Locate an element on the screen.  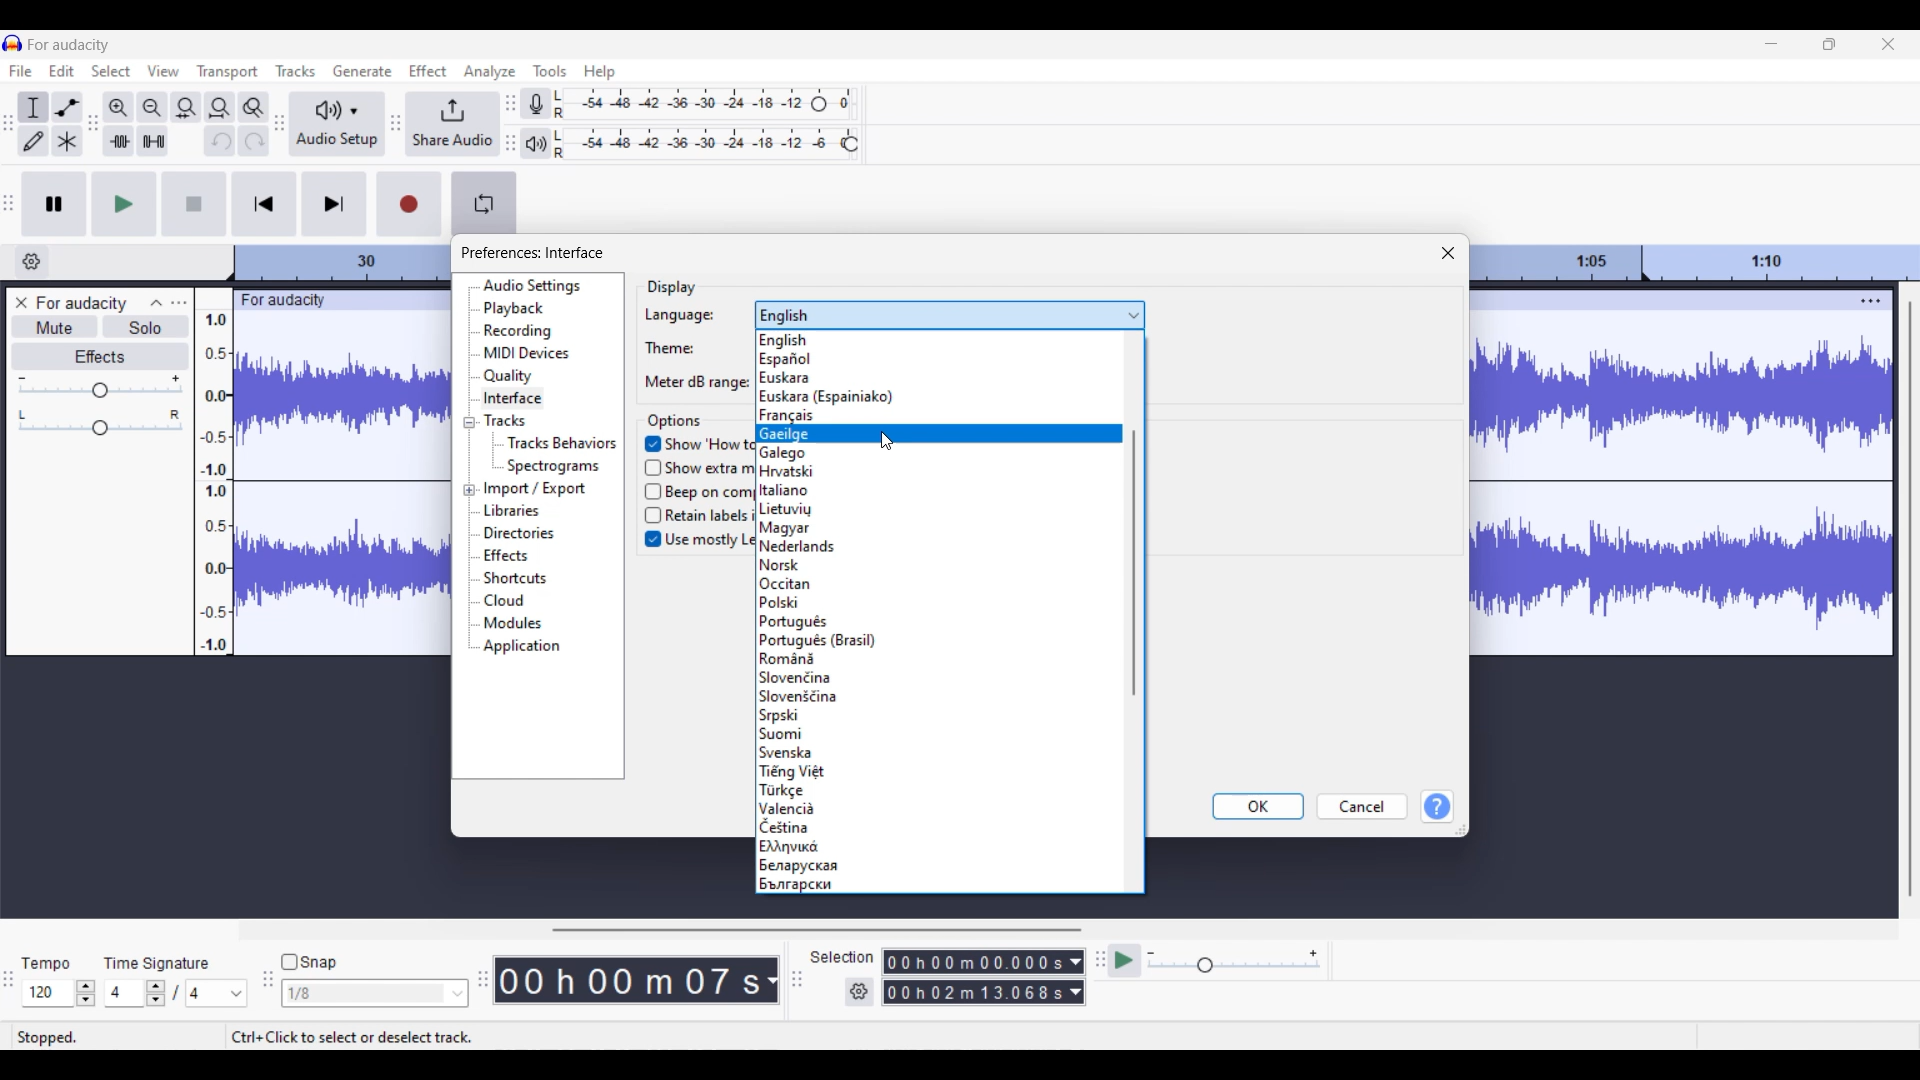
options is located at coordinates (673, 421).